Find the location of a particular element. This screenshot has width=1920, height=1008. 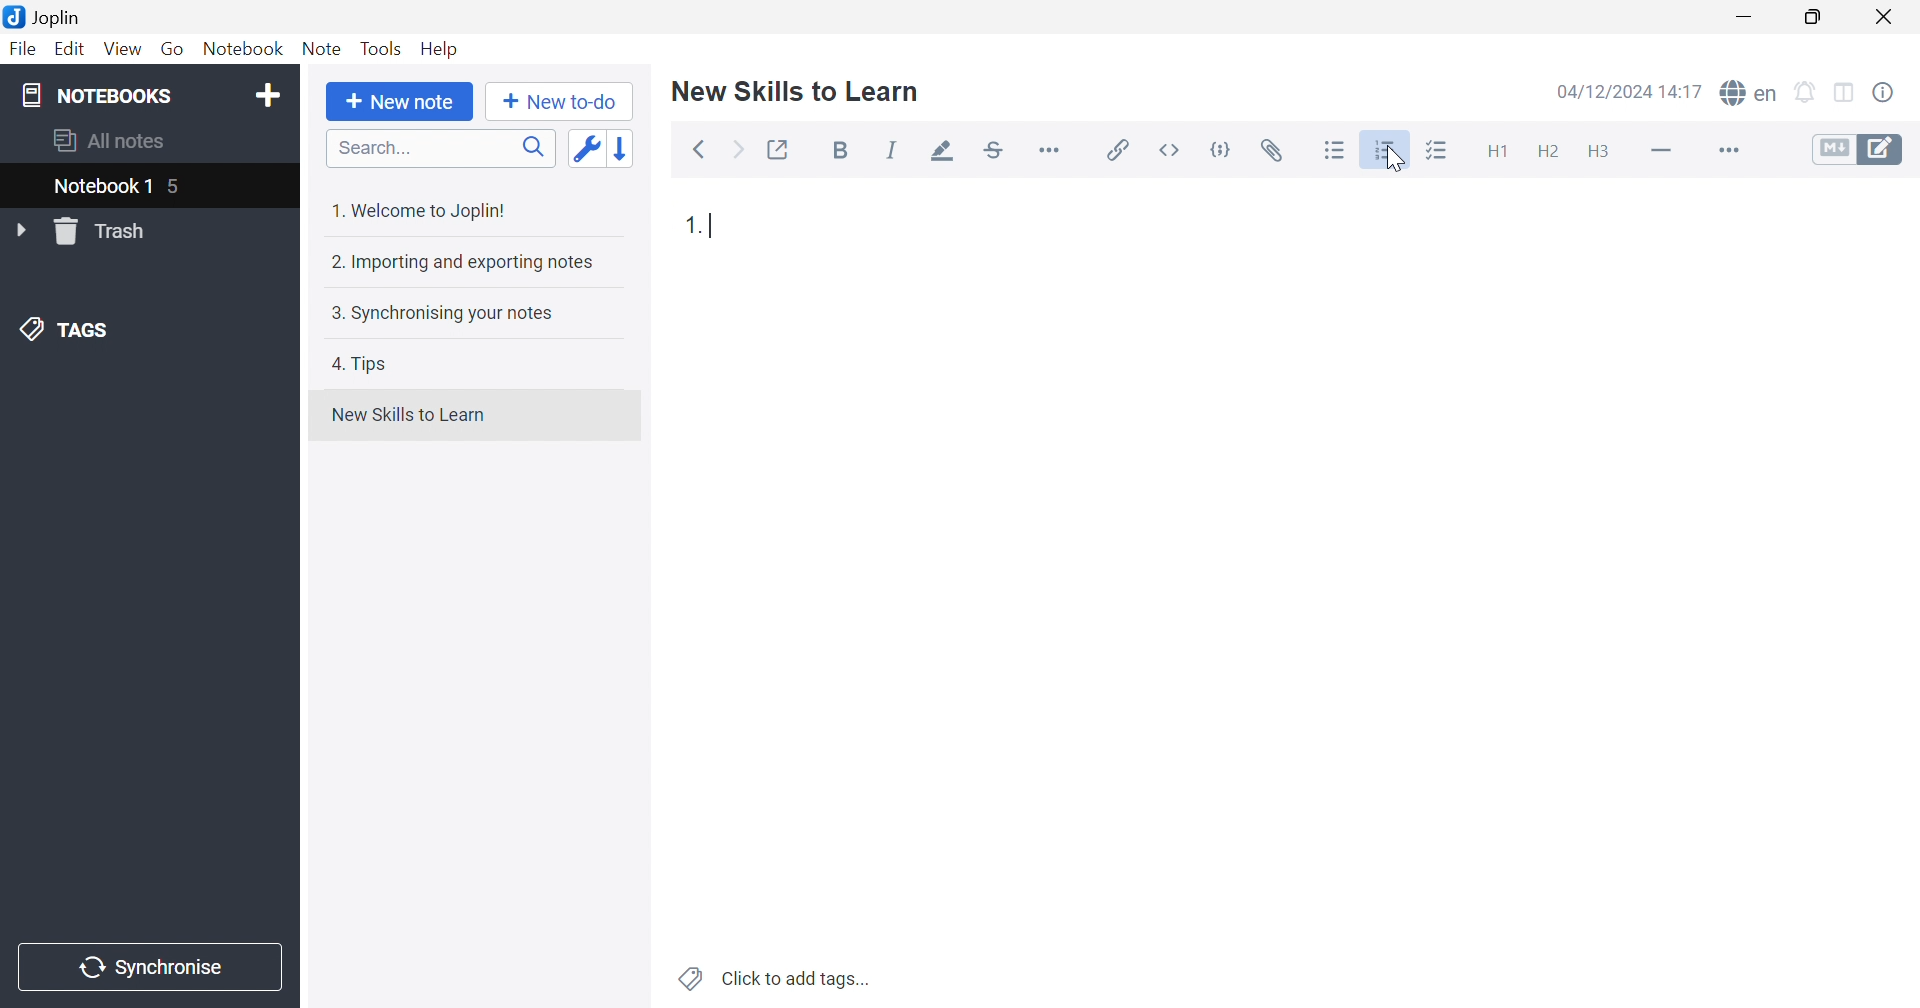

Bold is located at coordinates (846, 152).